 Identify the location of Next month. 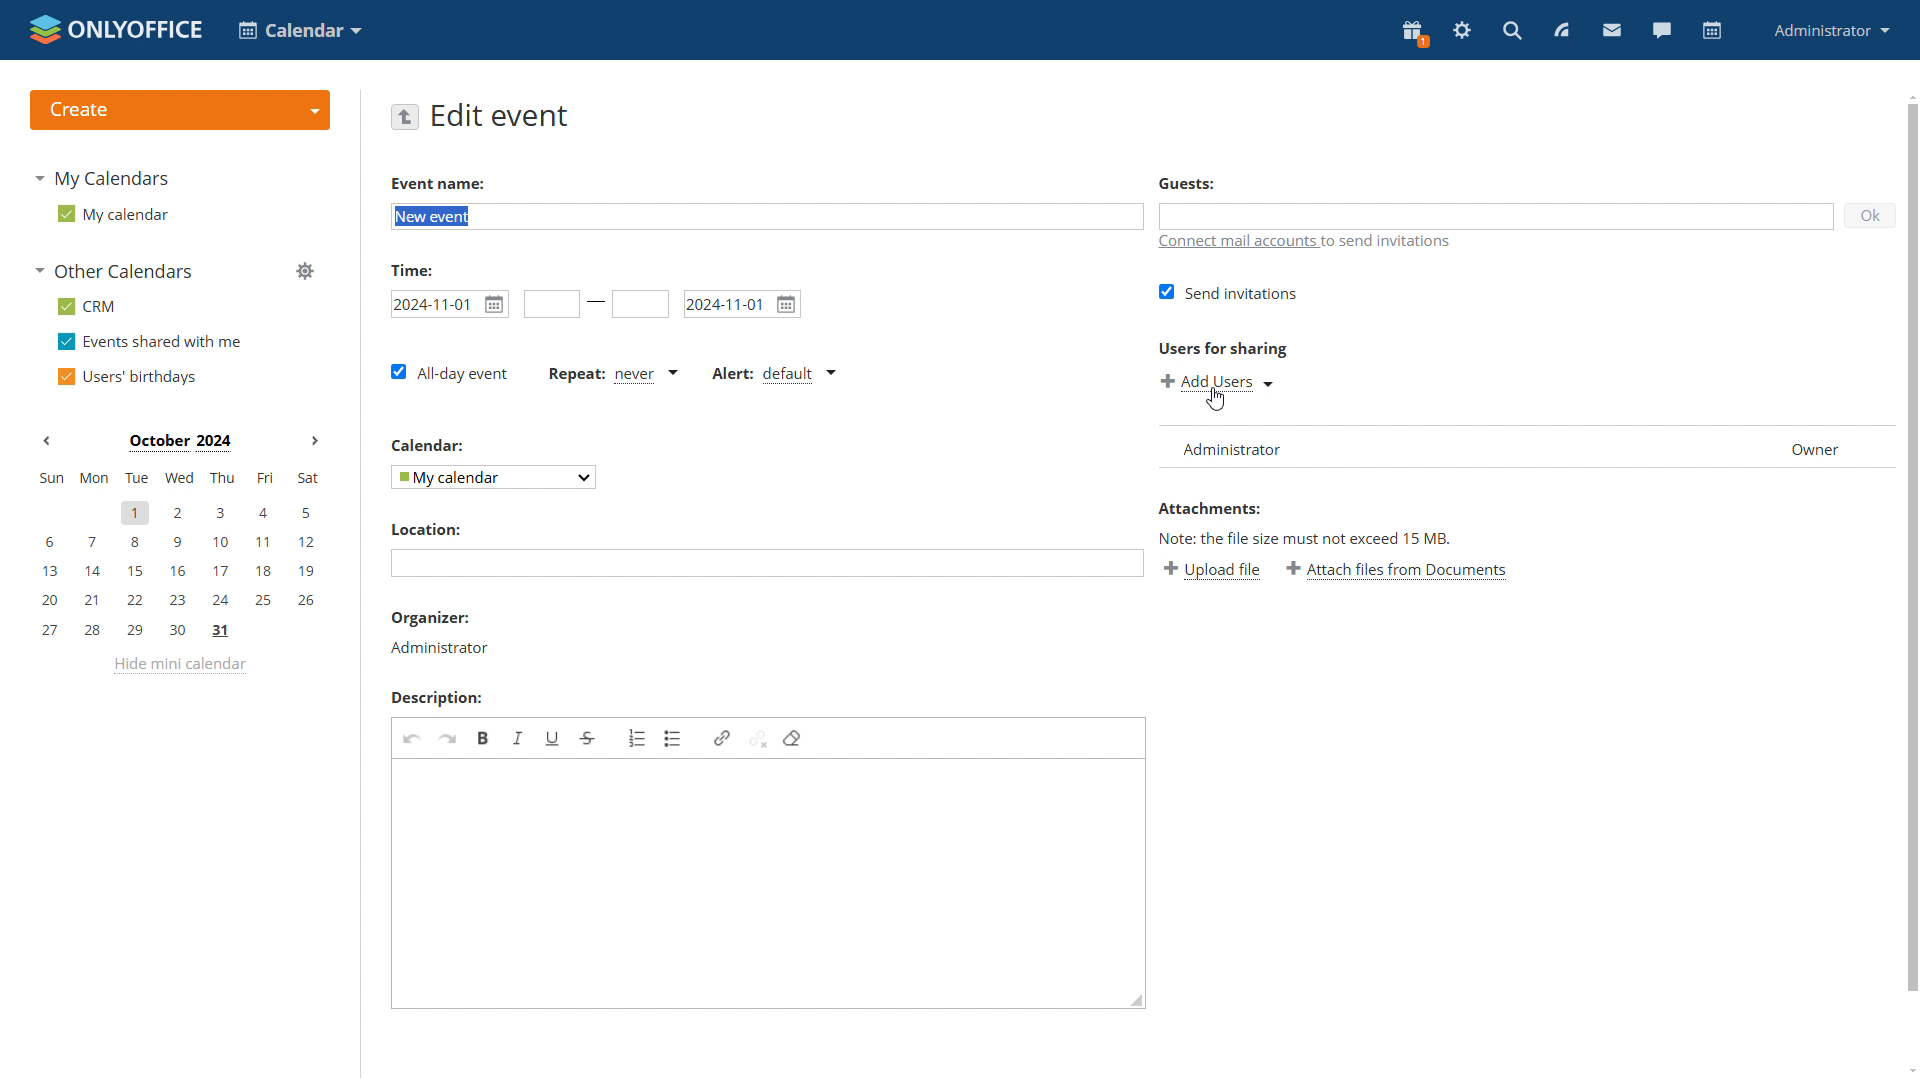
(311, 442).